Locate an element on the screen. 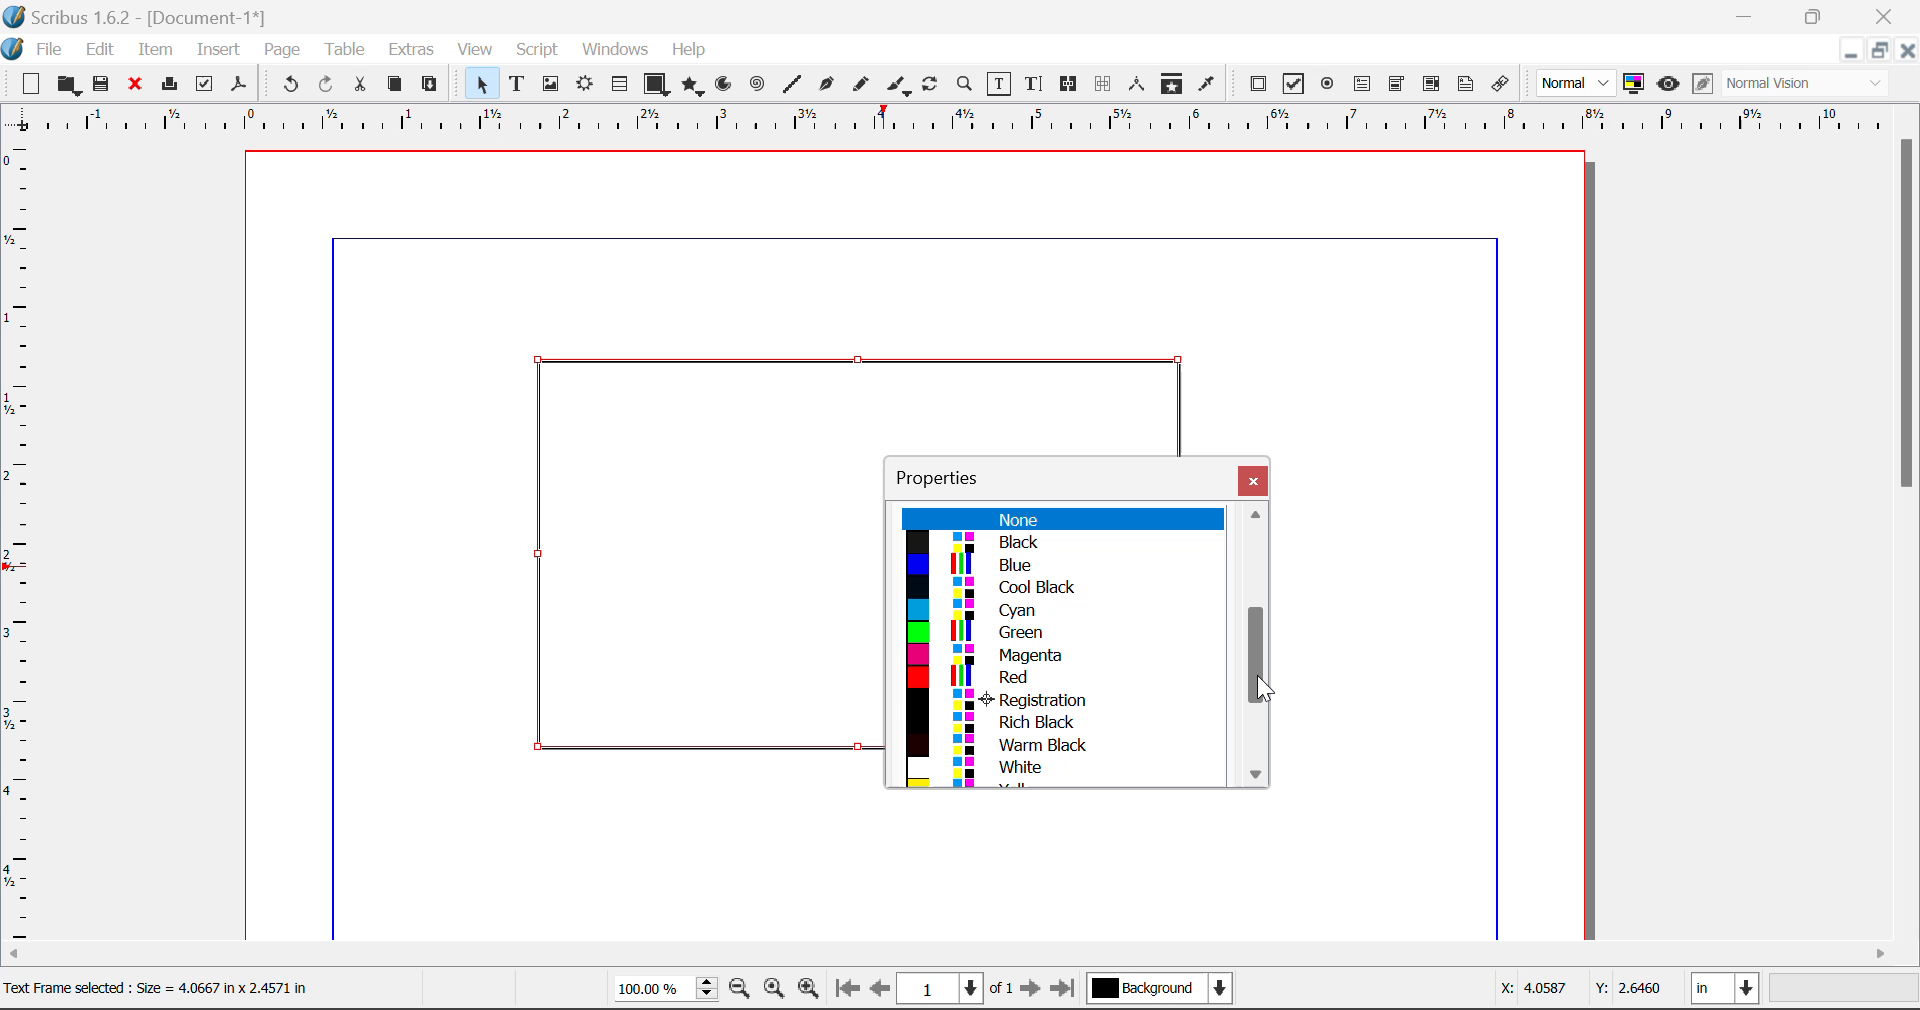 The image size is (1920, 1010). Delink Frames is located at coordinates (1105, 84).